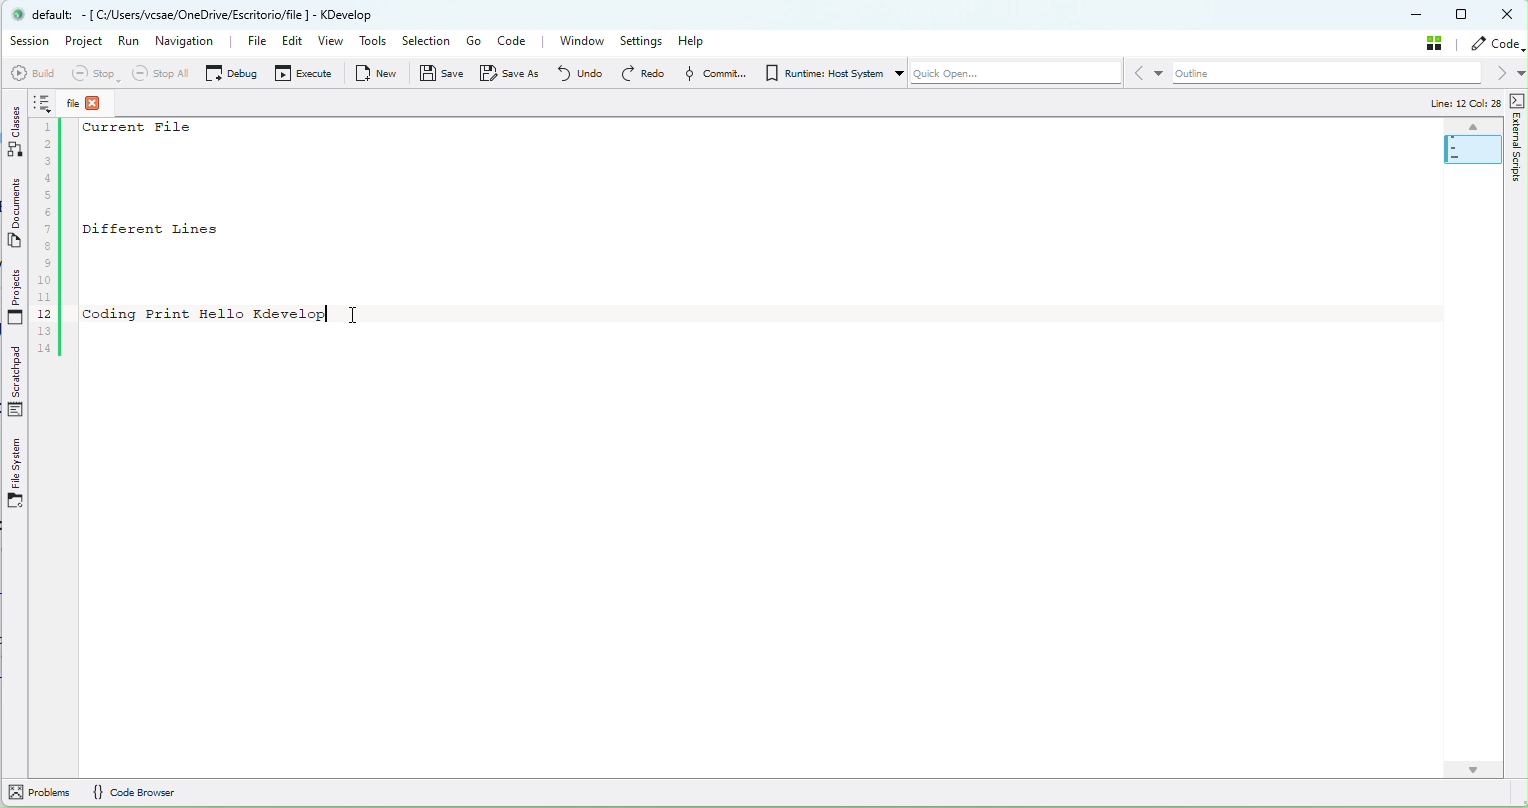 This screenshot has width=1528, height=808. Describe the element at coordinates (333, 43) in the screenshot. I see `View` at that location.